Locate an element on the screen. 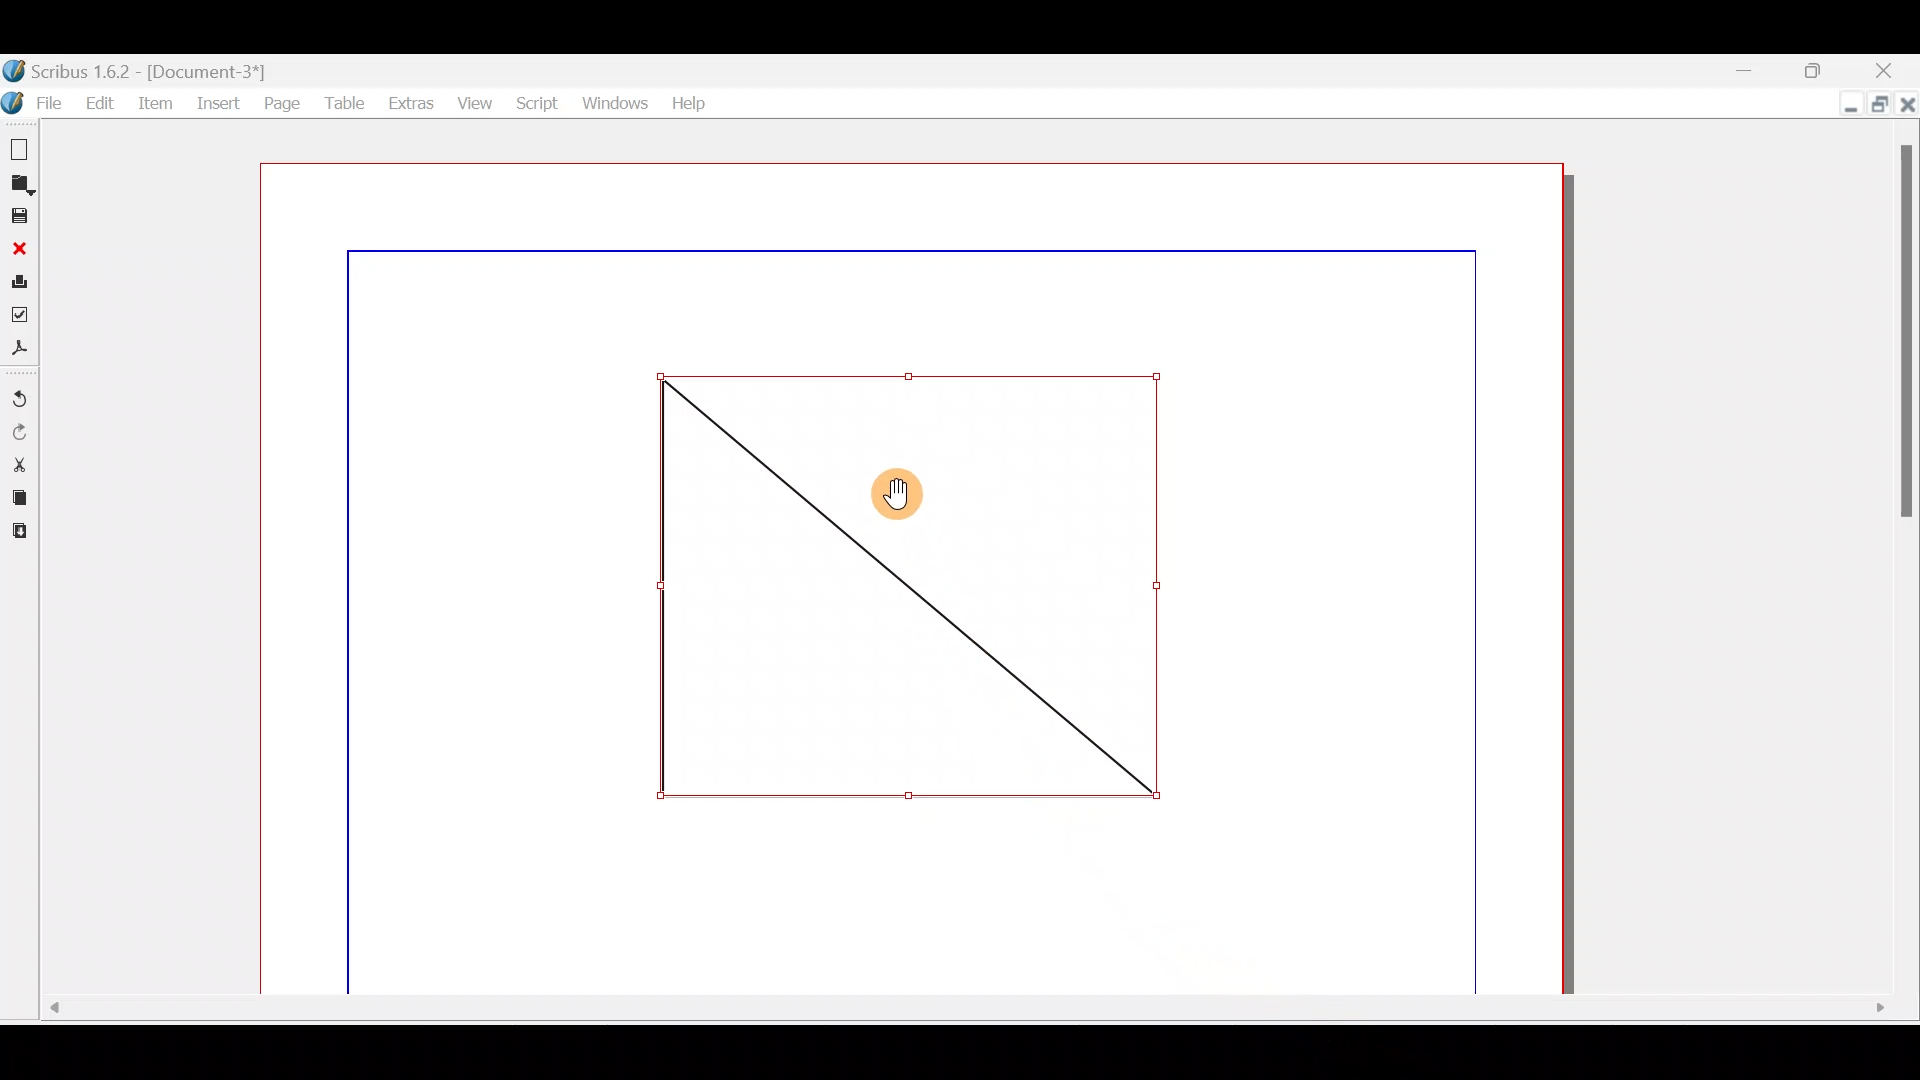  Open is located at coordinates (22, 183).